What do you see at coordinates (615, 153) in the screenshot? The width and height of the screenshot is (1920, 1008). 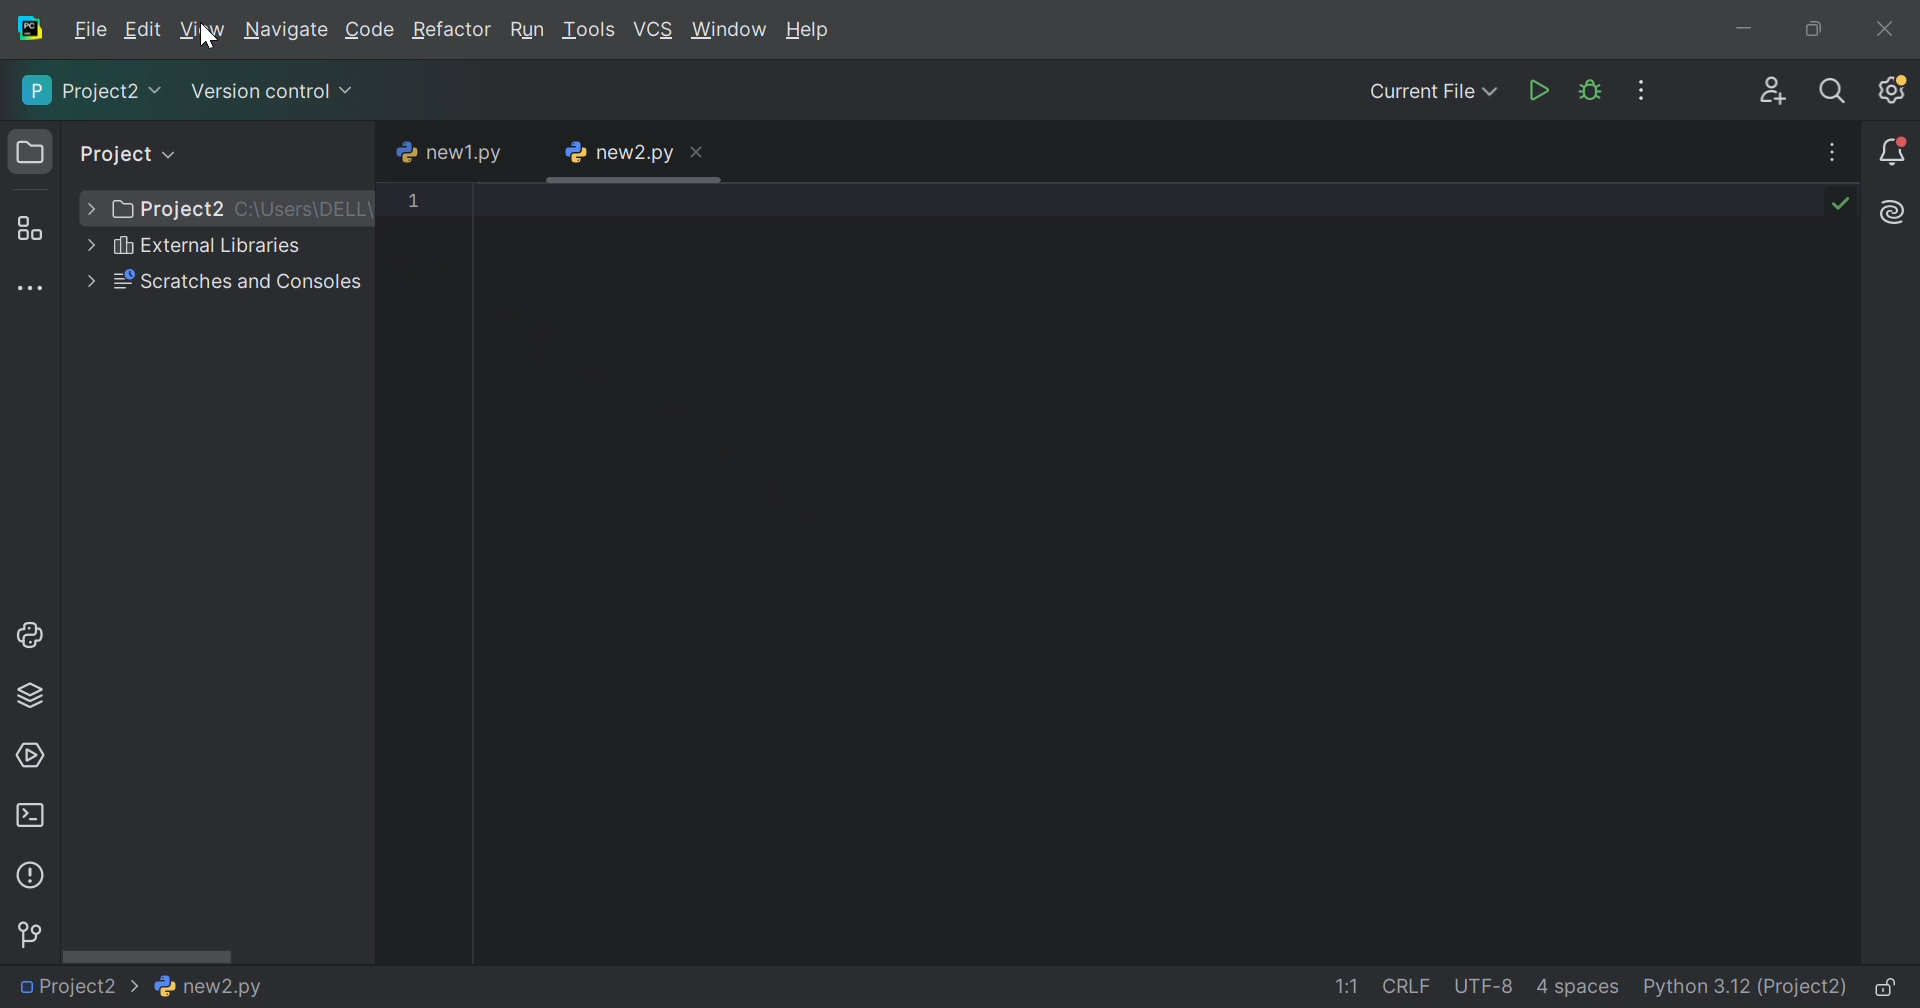 I see `new2.py` at bounding box center [615, 153].